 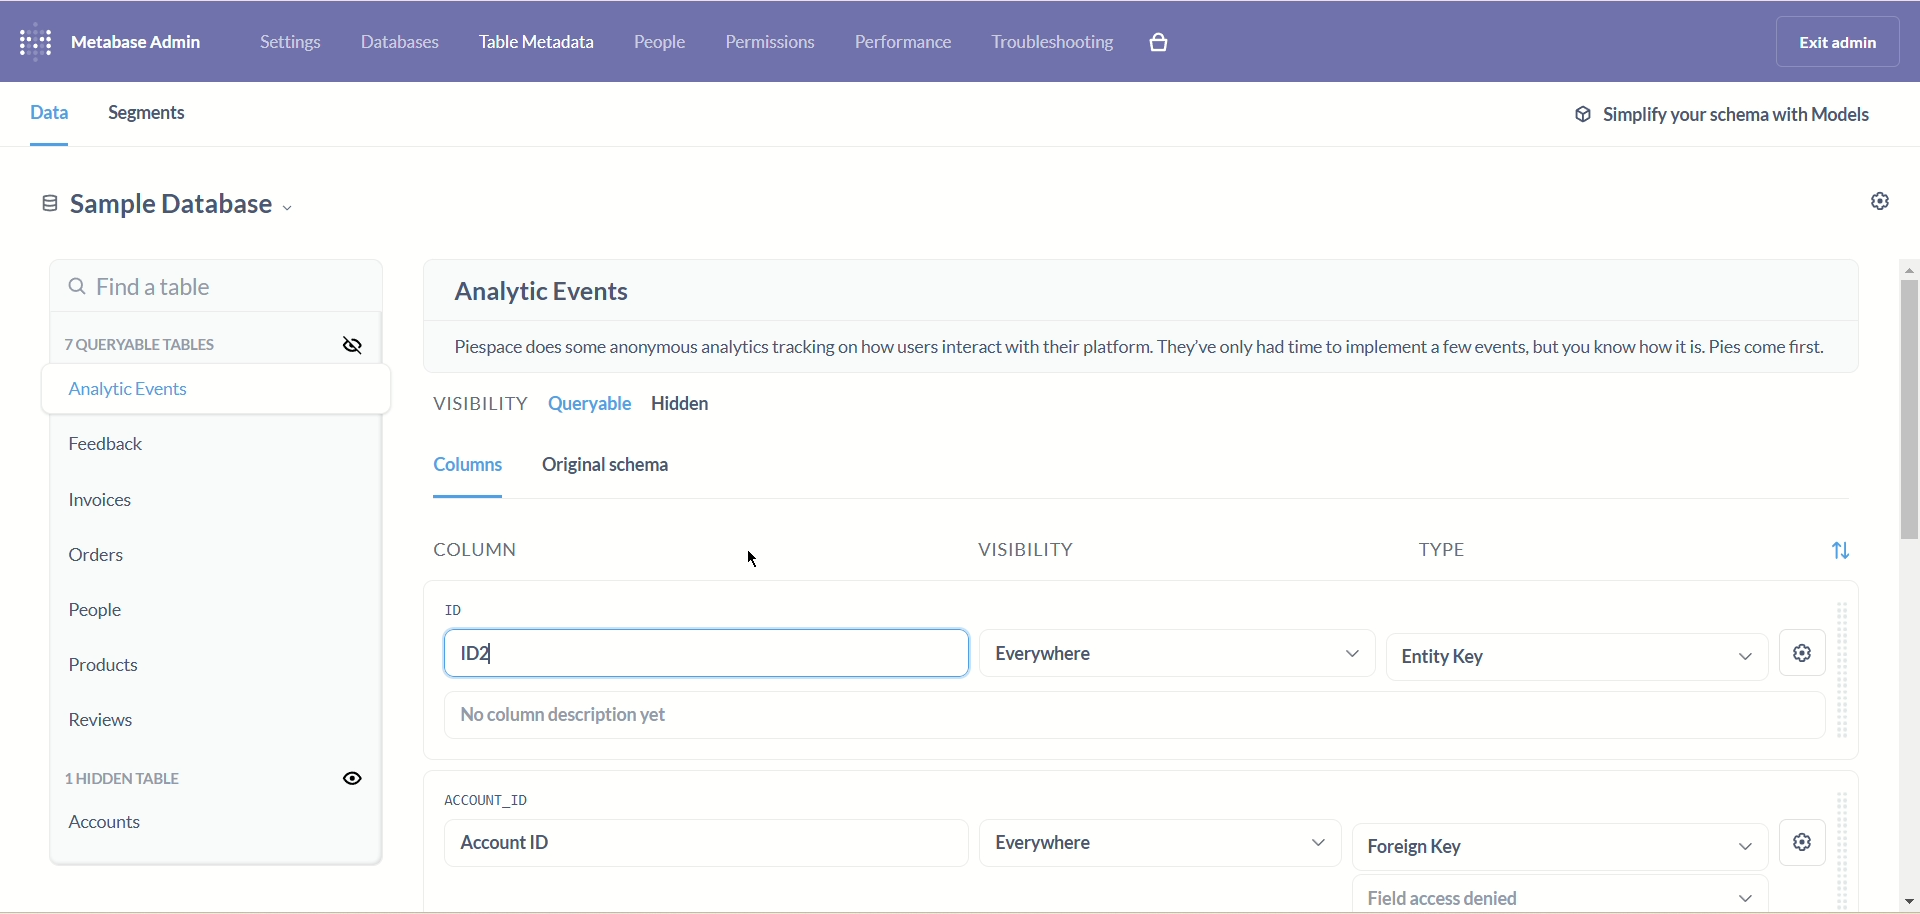 What do you see at coordinates (1576, 658) in the screenshot?
I see `Entity Key` at bounding box center [1576, 658].